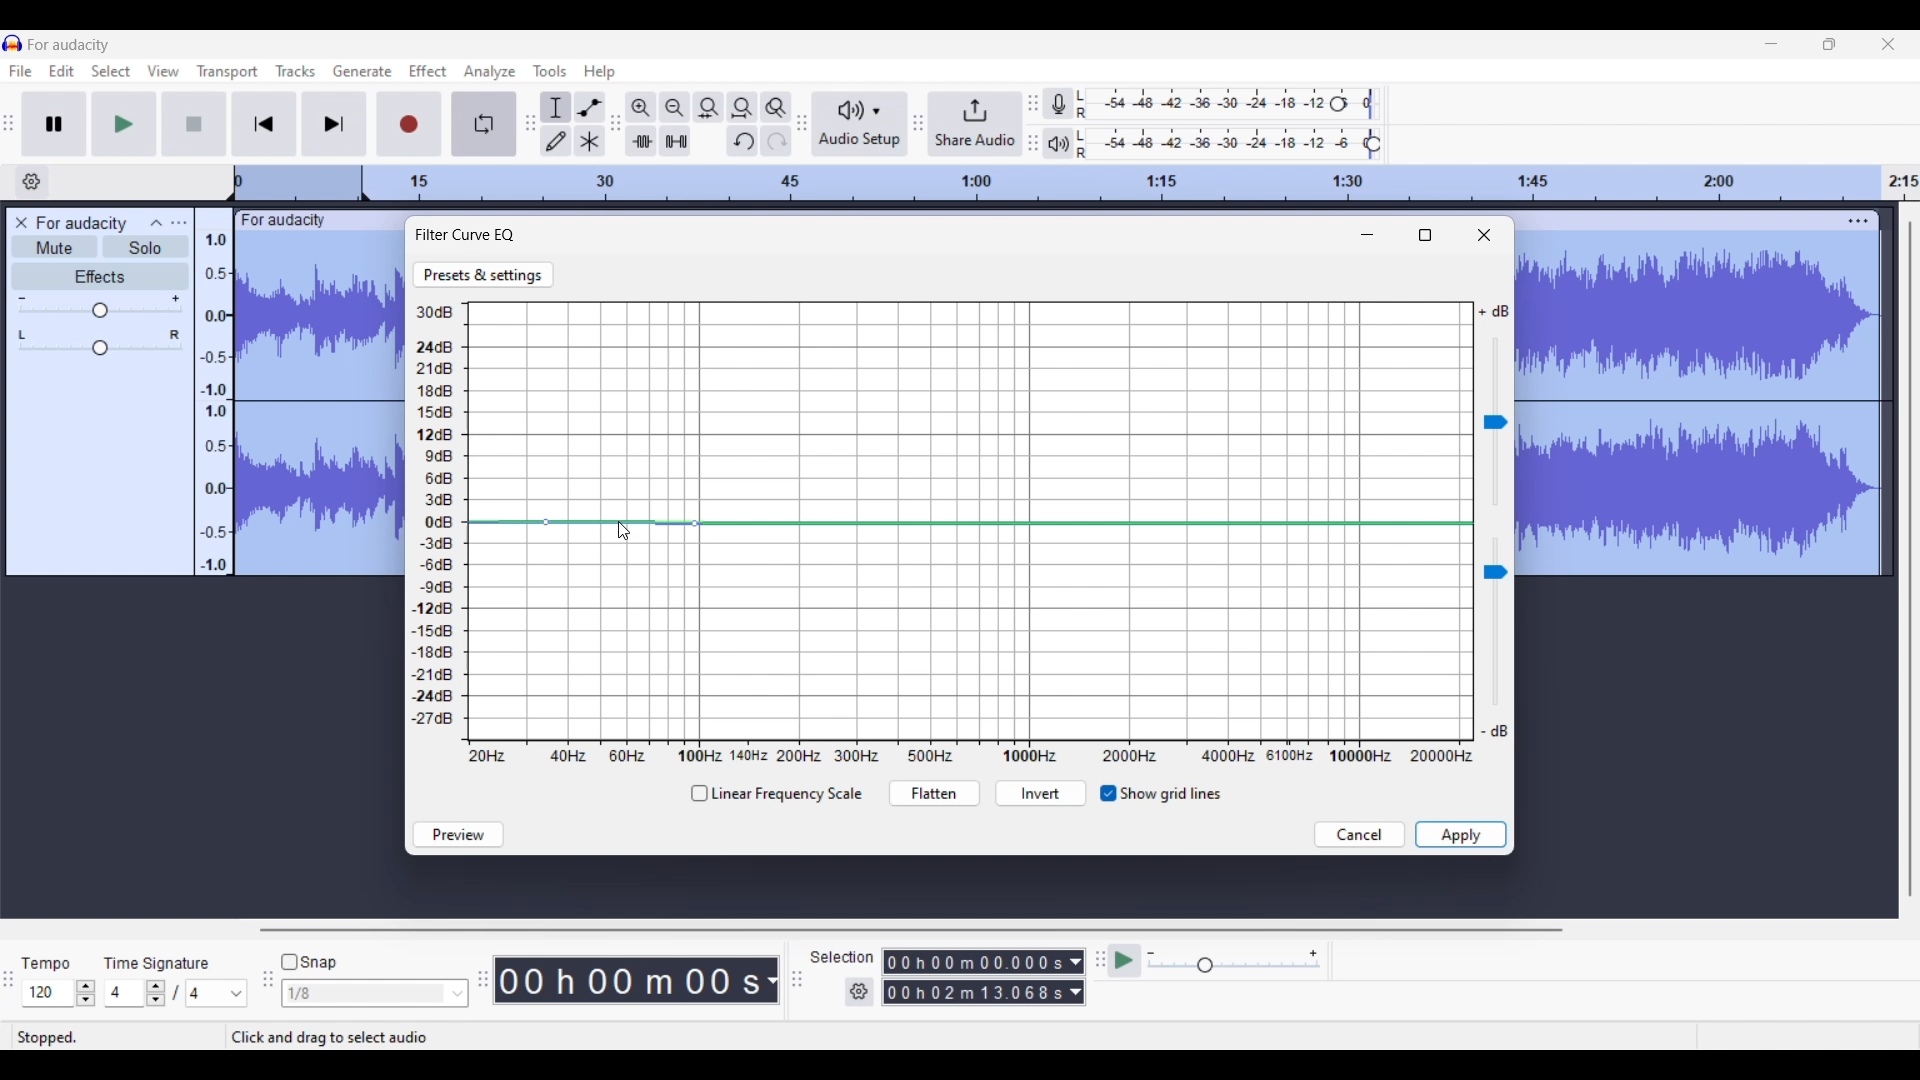  I want to click on X axis representing Hertz, so click(971, 756).